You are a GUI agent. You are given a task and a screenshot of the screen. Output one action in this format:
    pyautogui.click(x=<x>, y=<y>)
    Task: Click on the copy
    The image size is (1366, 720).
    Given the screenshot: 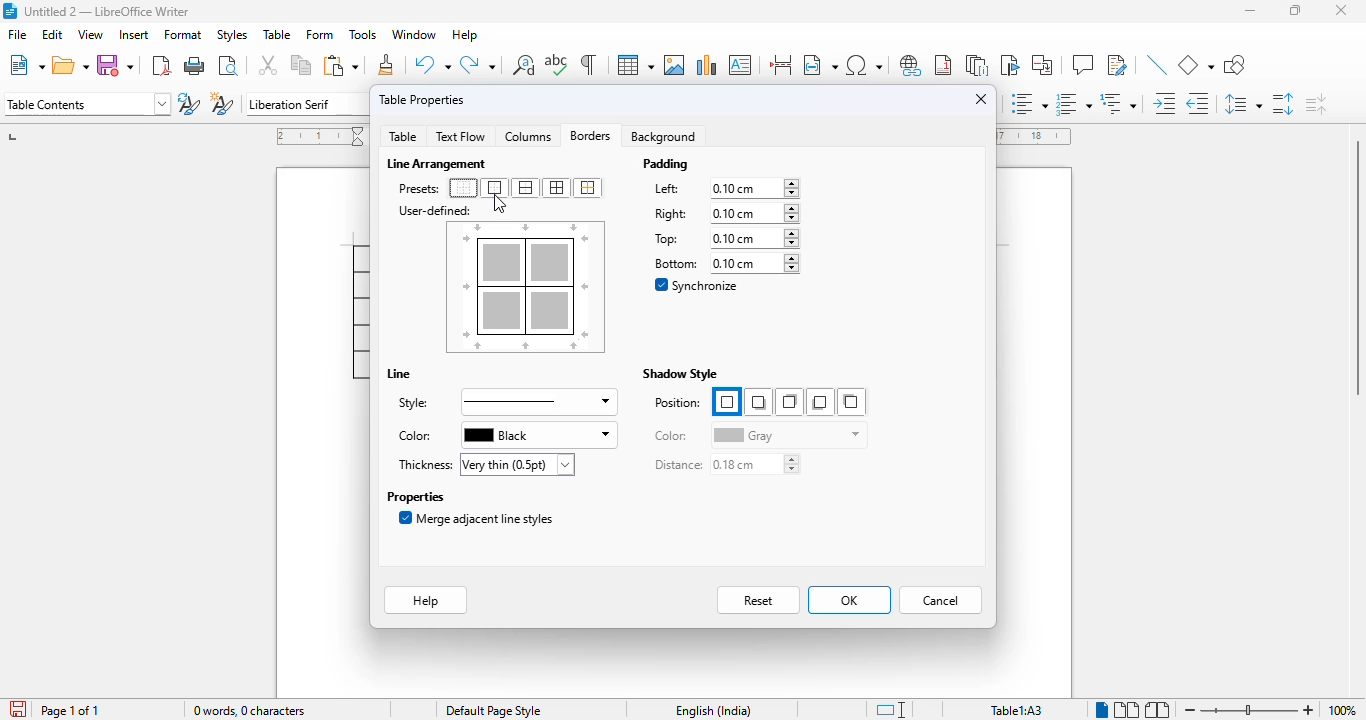 What is the action you would take?
    pyautogui.click(x=302, y=66)
    